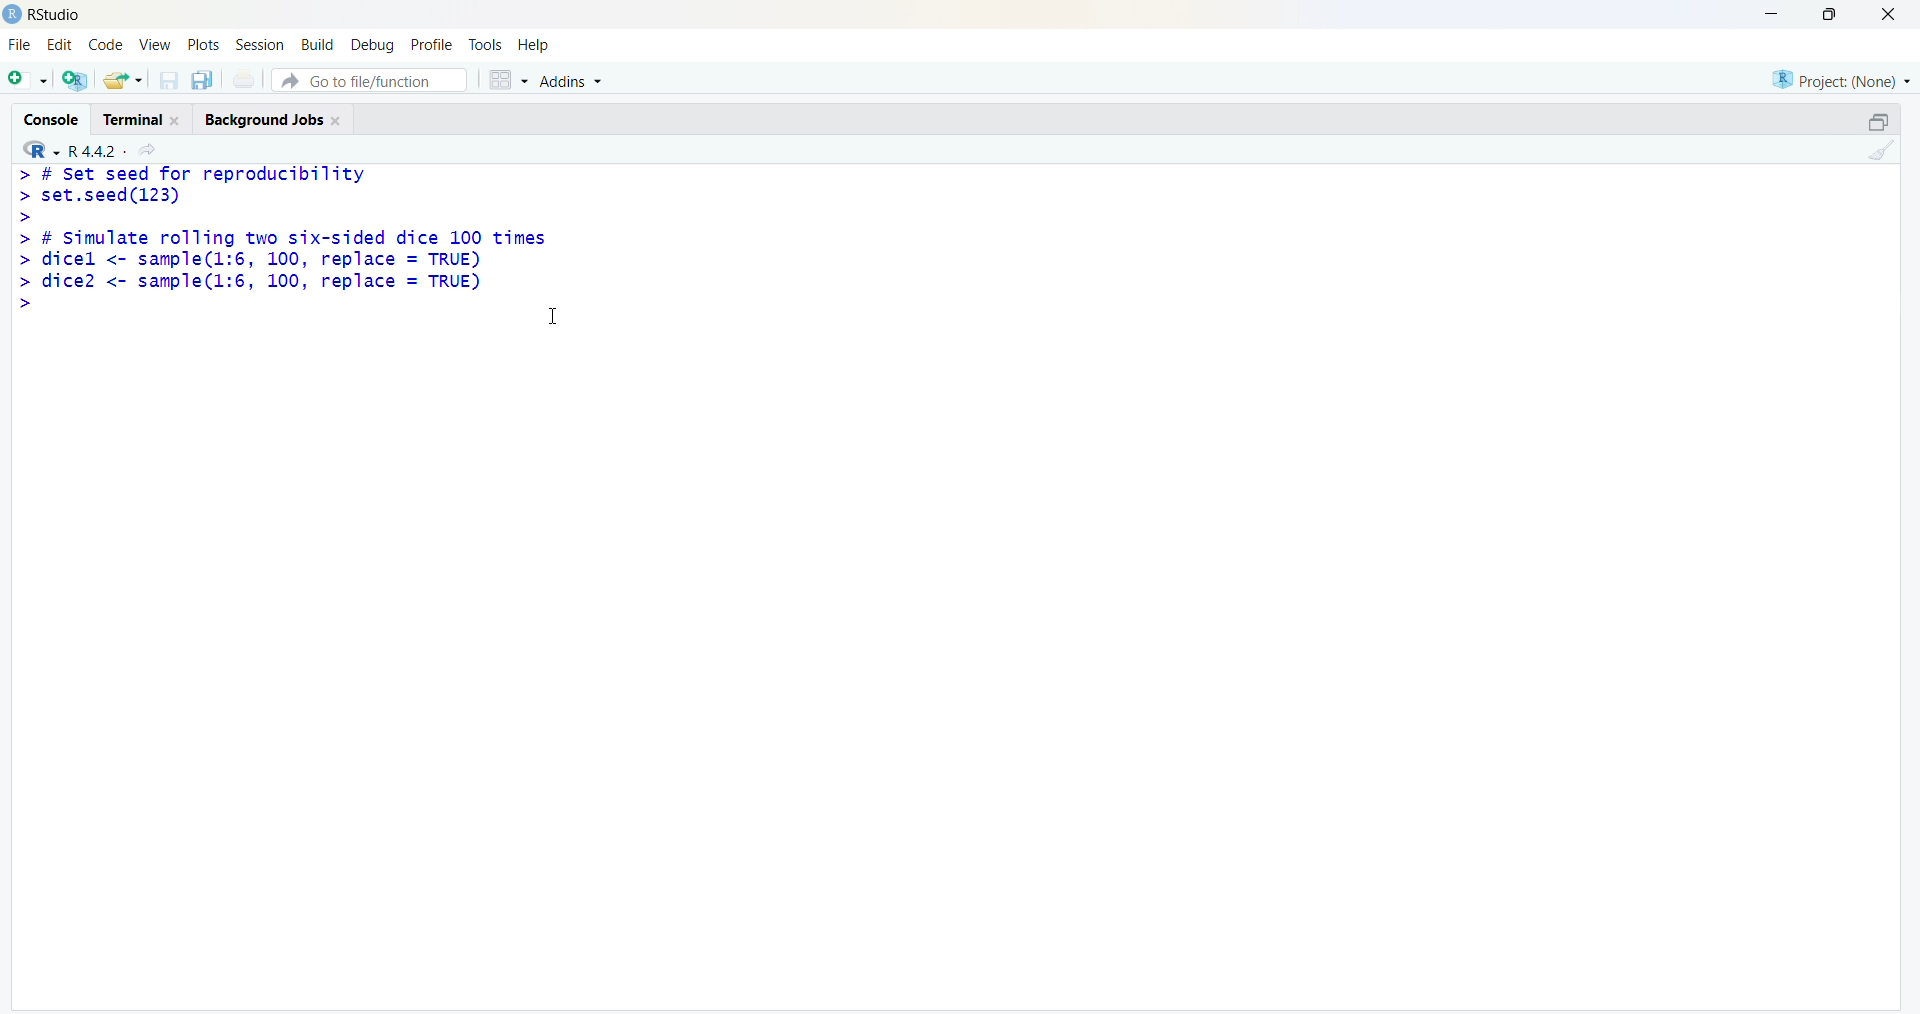 The width and height of the screenshot is (1920, 1014). I want to click on help, so click(536, 46).